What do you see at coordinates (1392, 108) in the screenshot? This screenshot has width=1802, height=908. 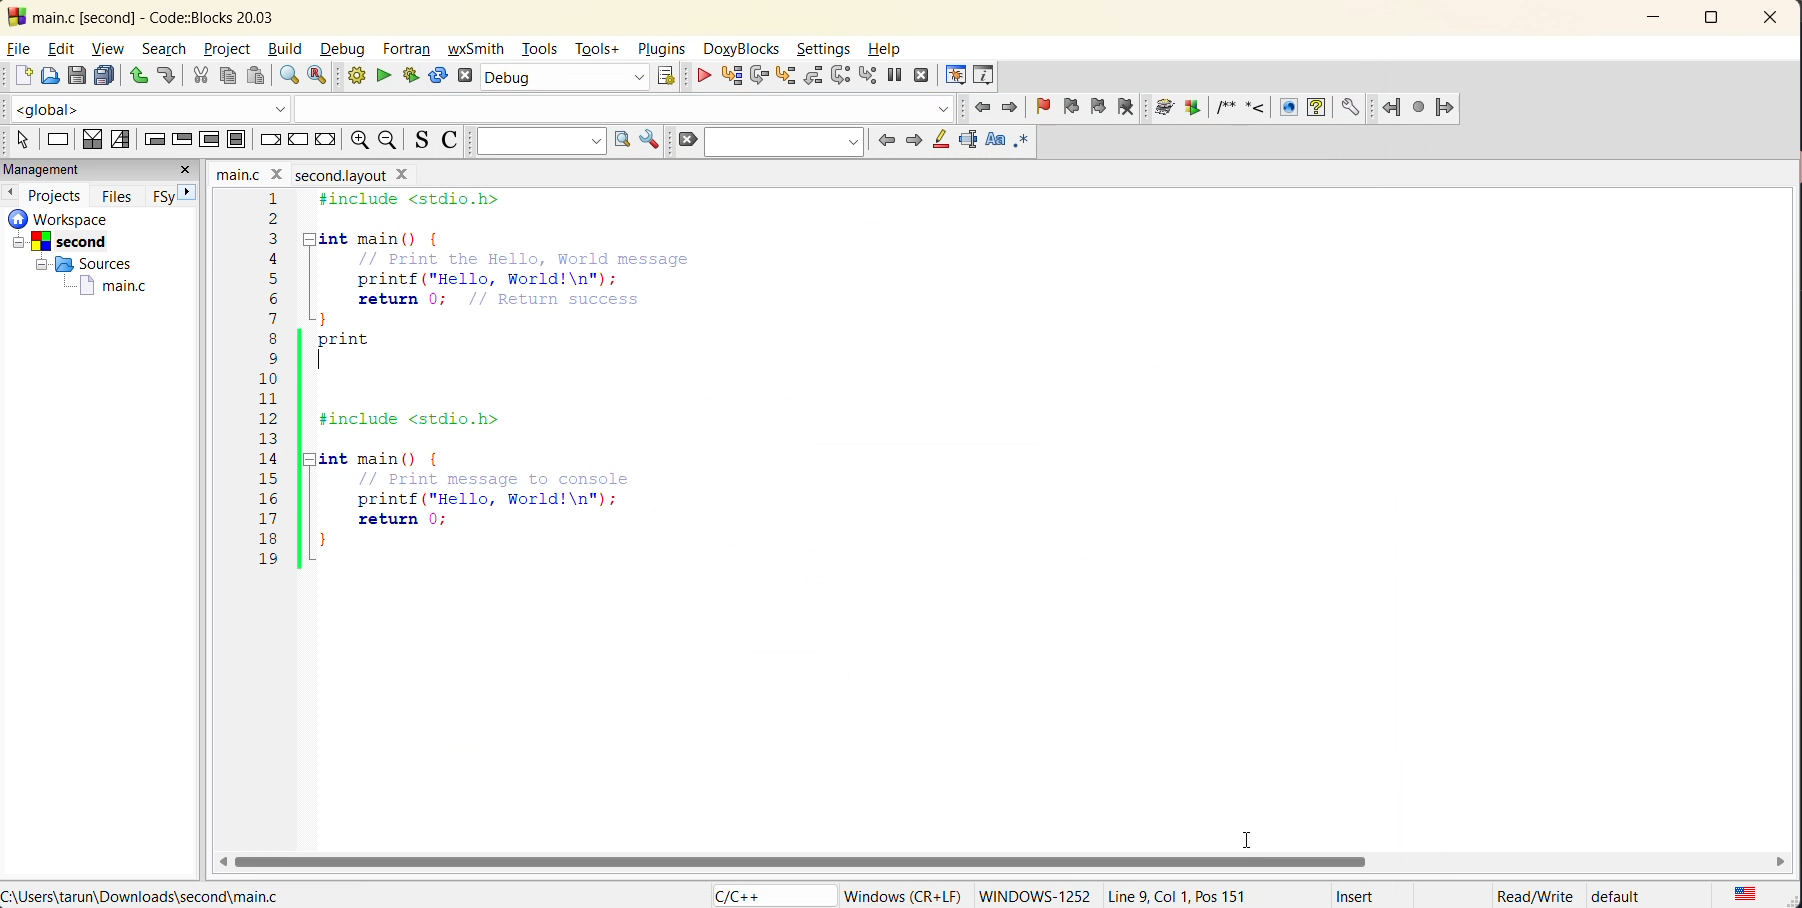 I see `jump backword` at bounding box center [1392, 108].